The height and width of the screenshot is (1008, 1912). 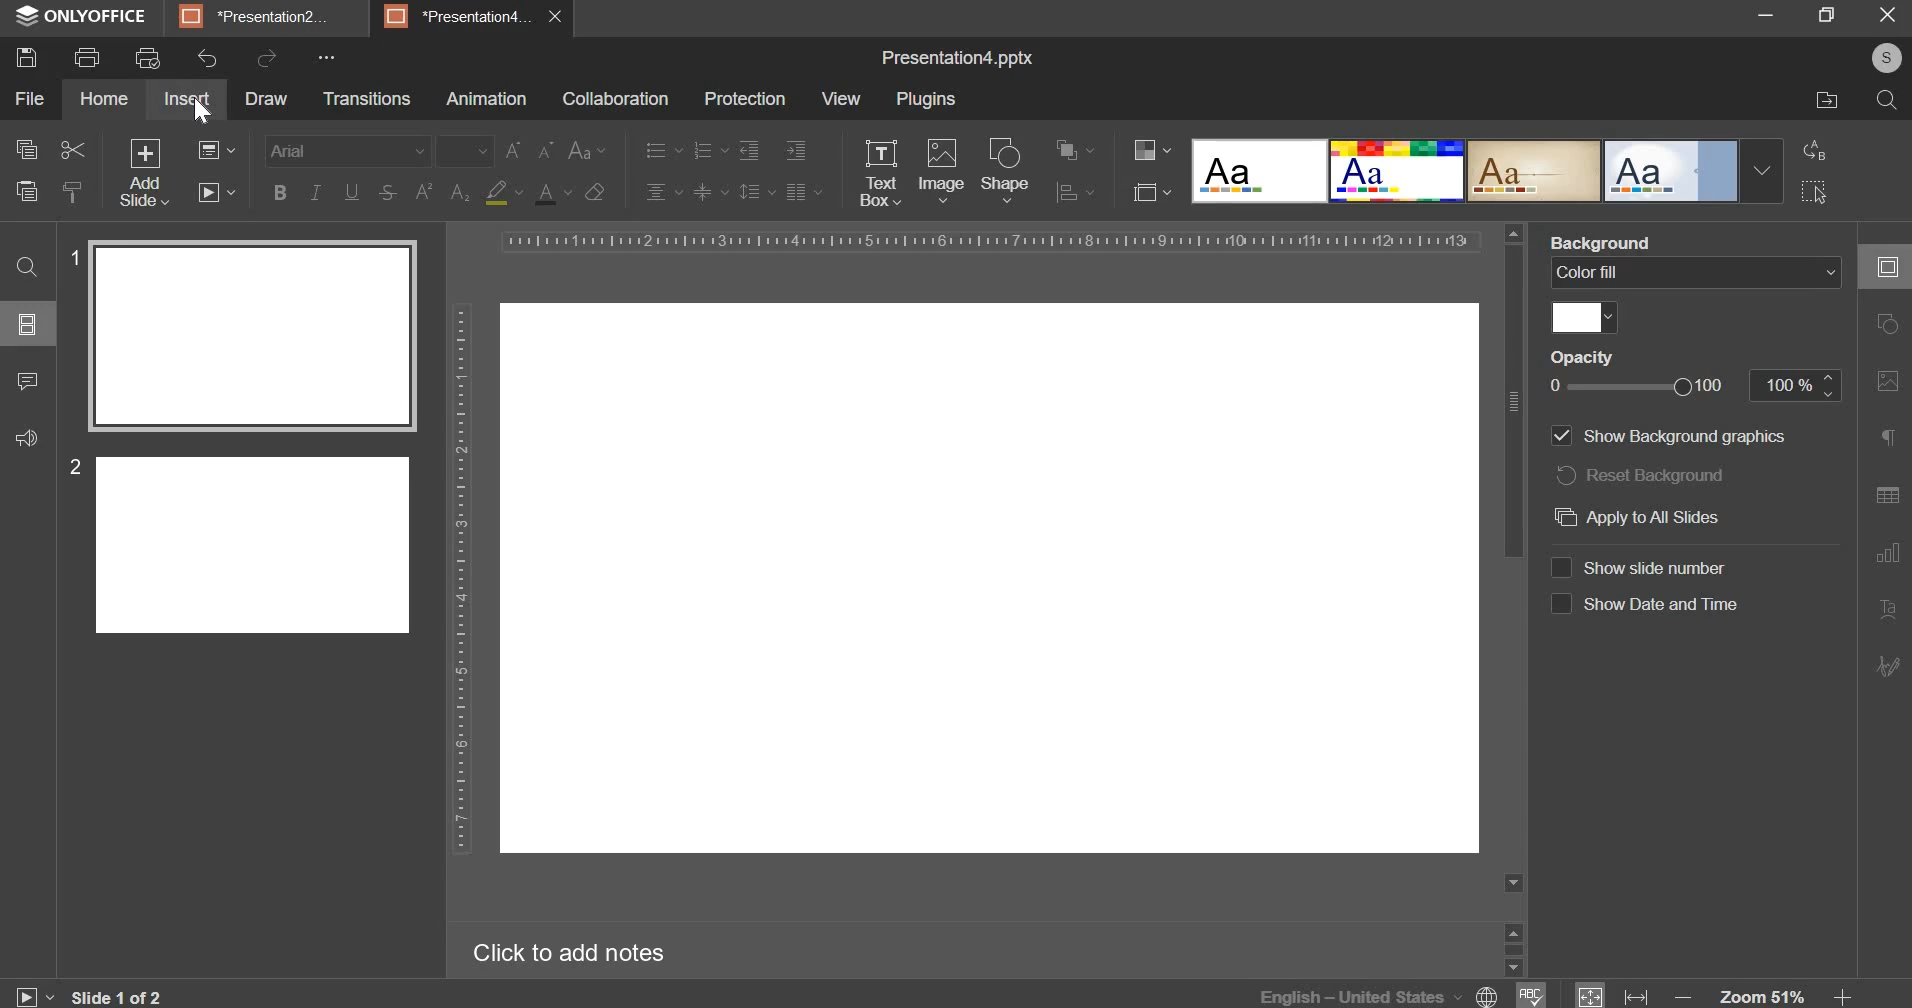 What do you see at coordinates (346, 150) in the screenshot?
I see `font` at bounding box center [346, 150].